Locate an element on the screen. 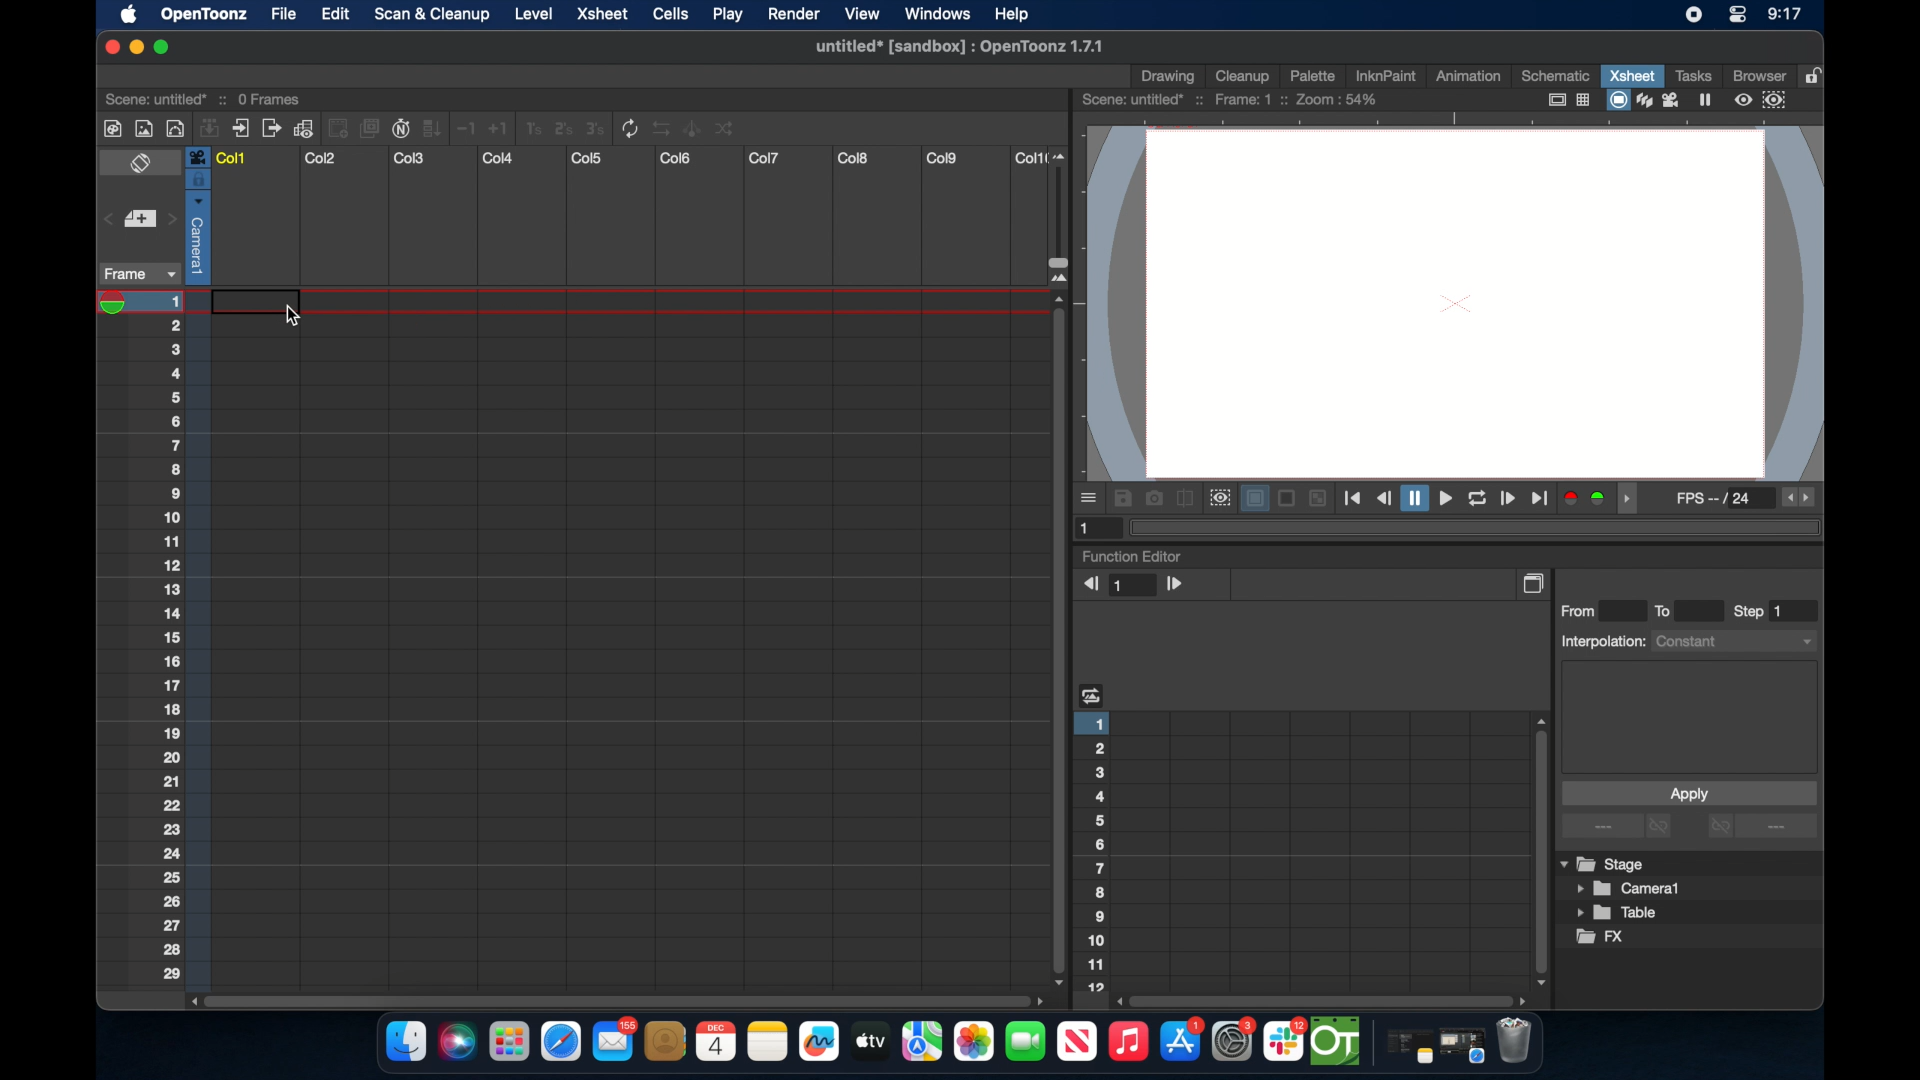  file name is located at coordinates (955, 47).